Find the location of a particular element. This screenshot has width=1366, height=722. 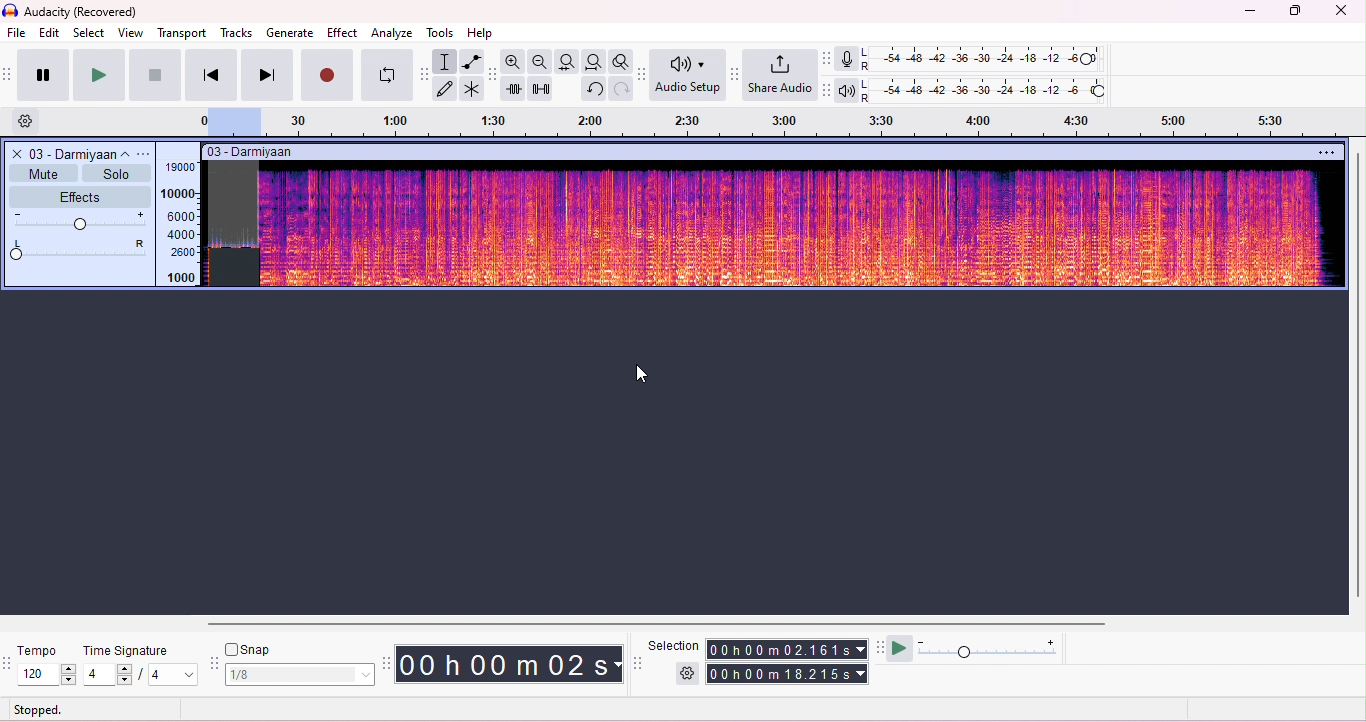

tempo is located at coordinates (43, 650).